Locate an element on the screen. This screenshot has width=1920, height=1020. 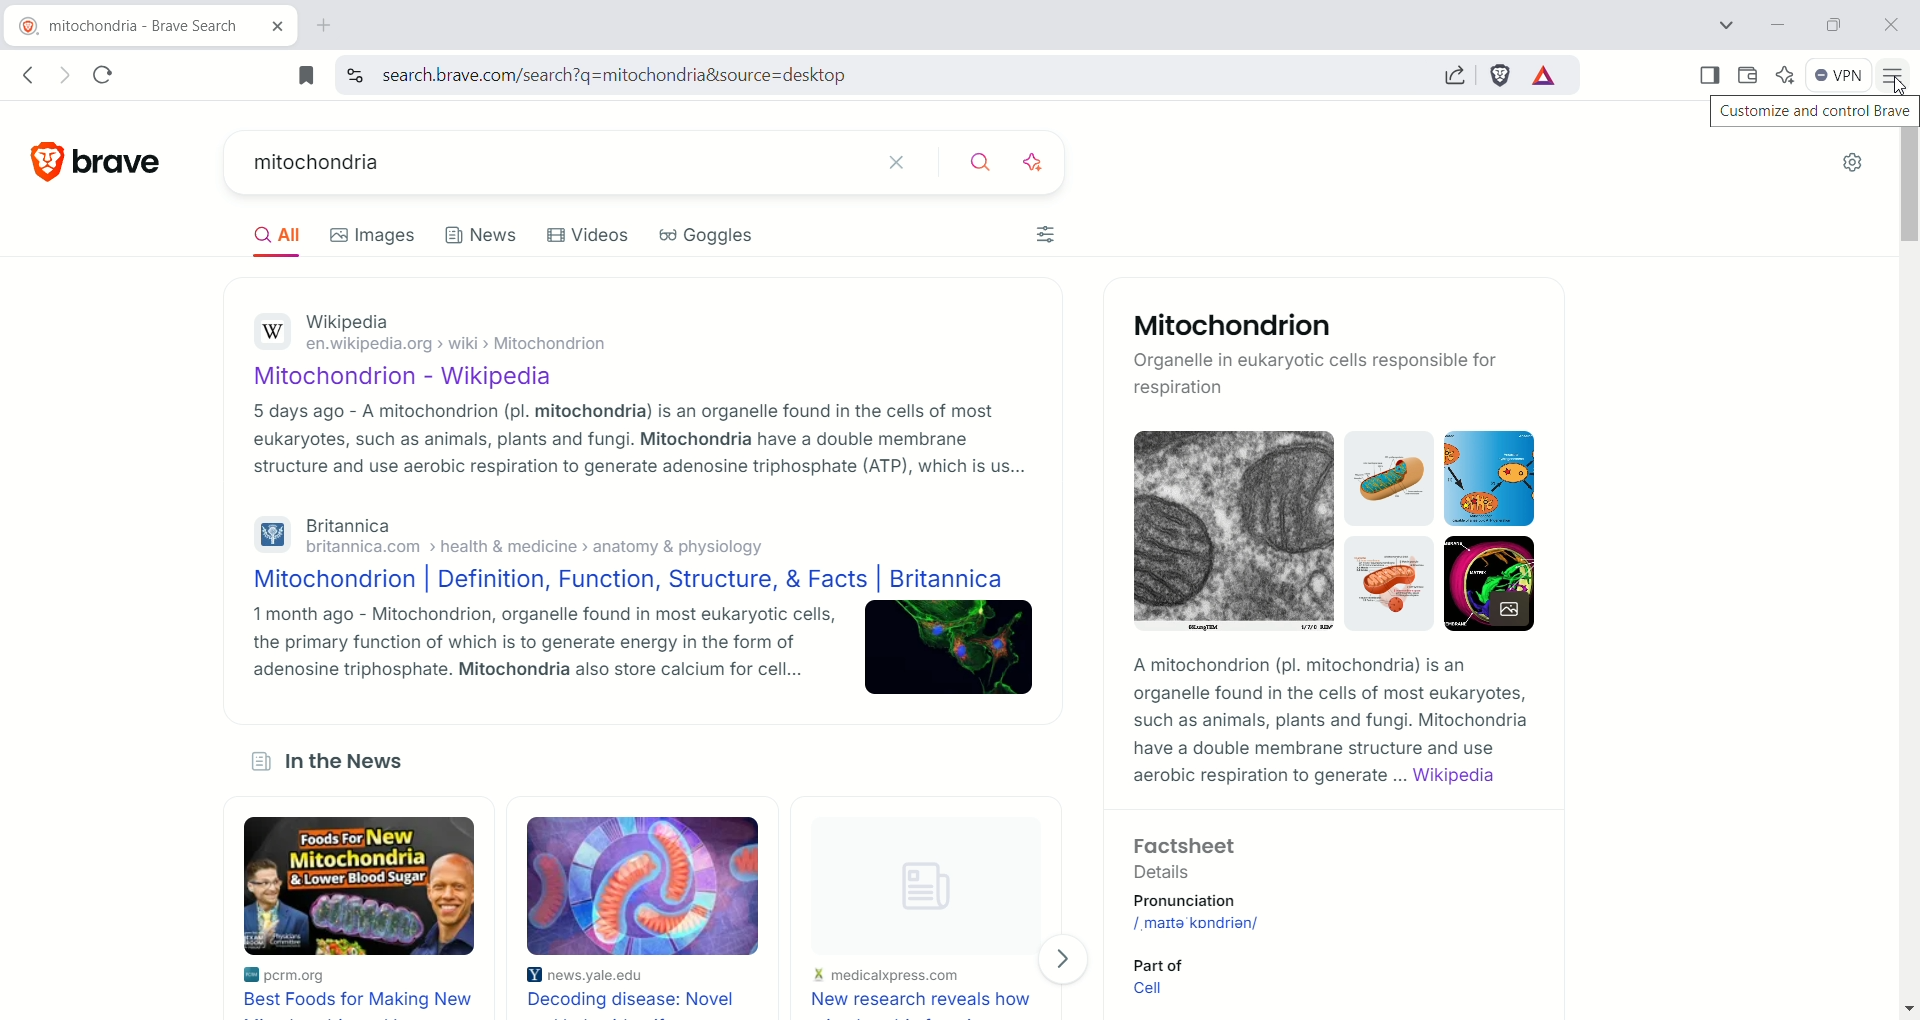
new research reveals how is located at coordinates (932, 925).